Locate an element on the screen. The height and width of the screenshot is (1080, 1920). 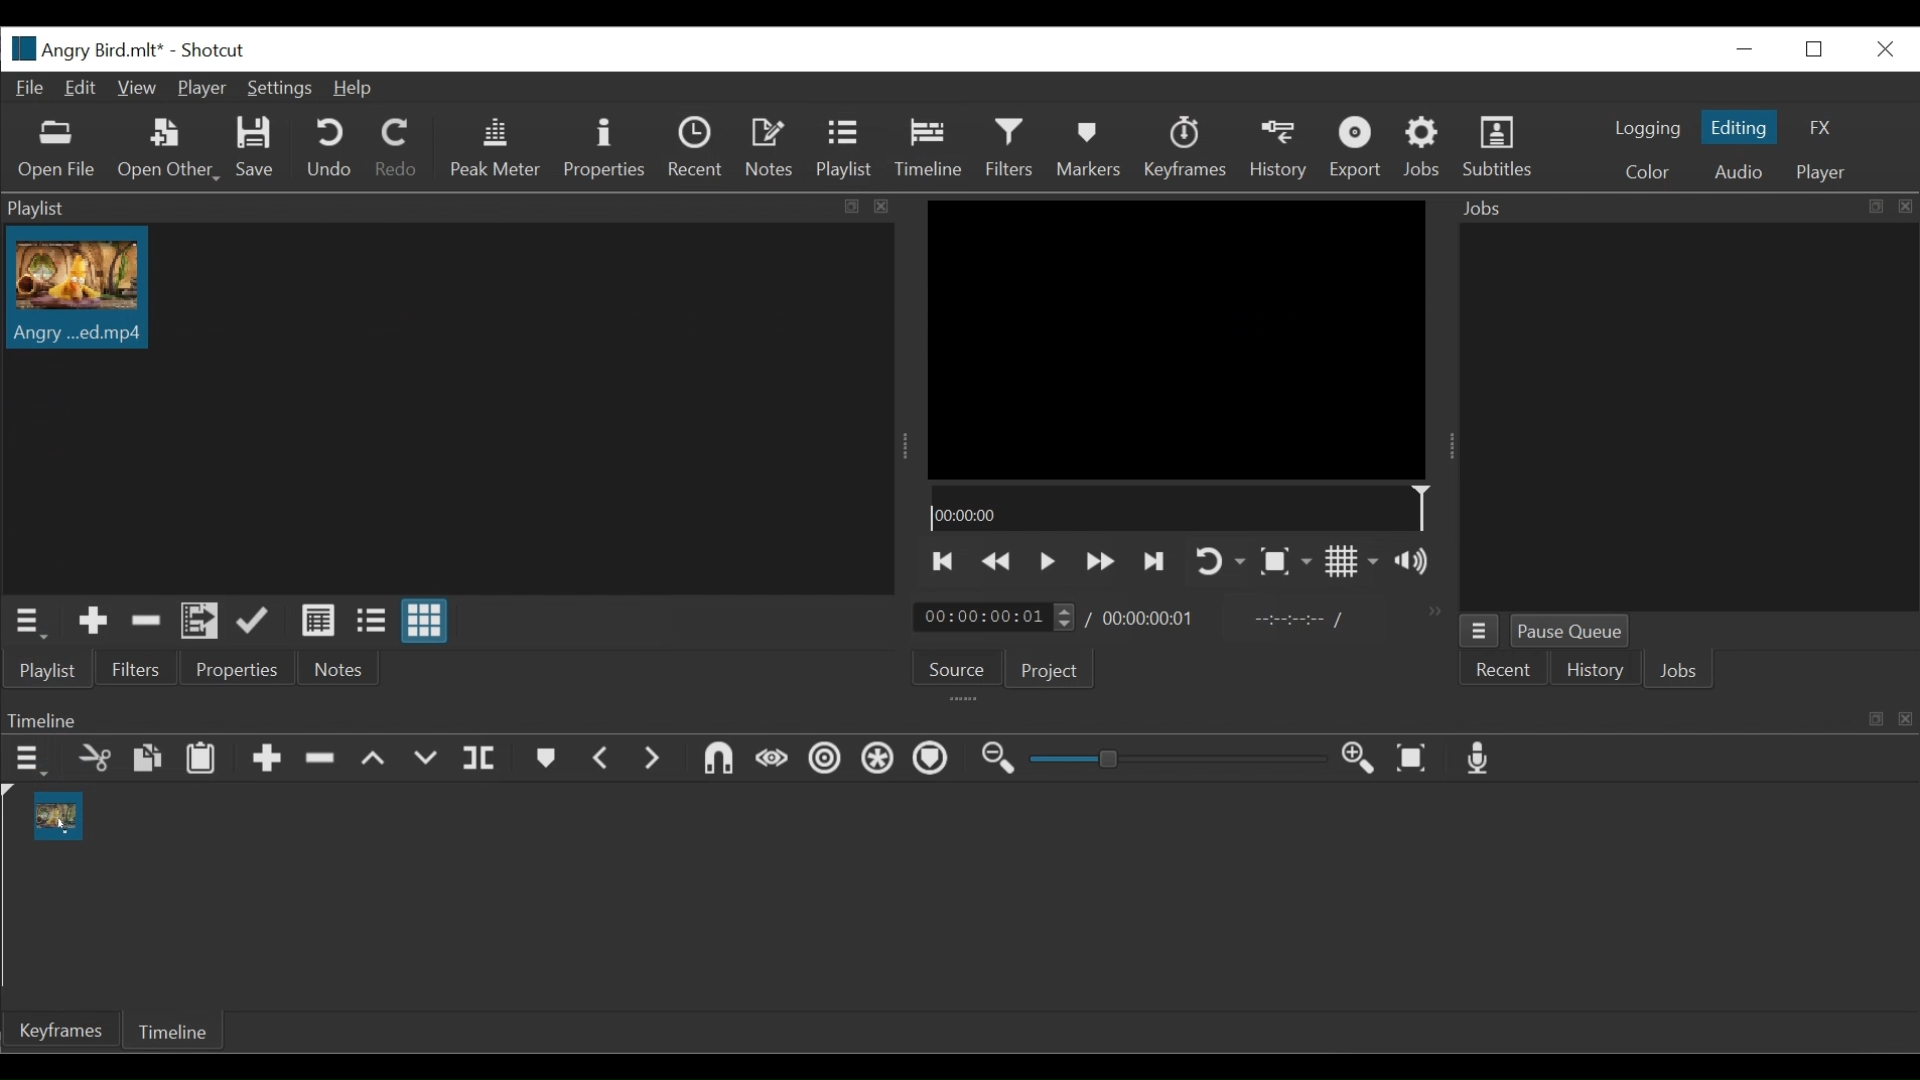
History is located at coordinates (1594, 668).